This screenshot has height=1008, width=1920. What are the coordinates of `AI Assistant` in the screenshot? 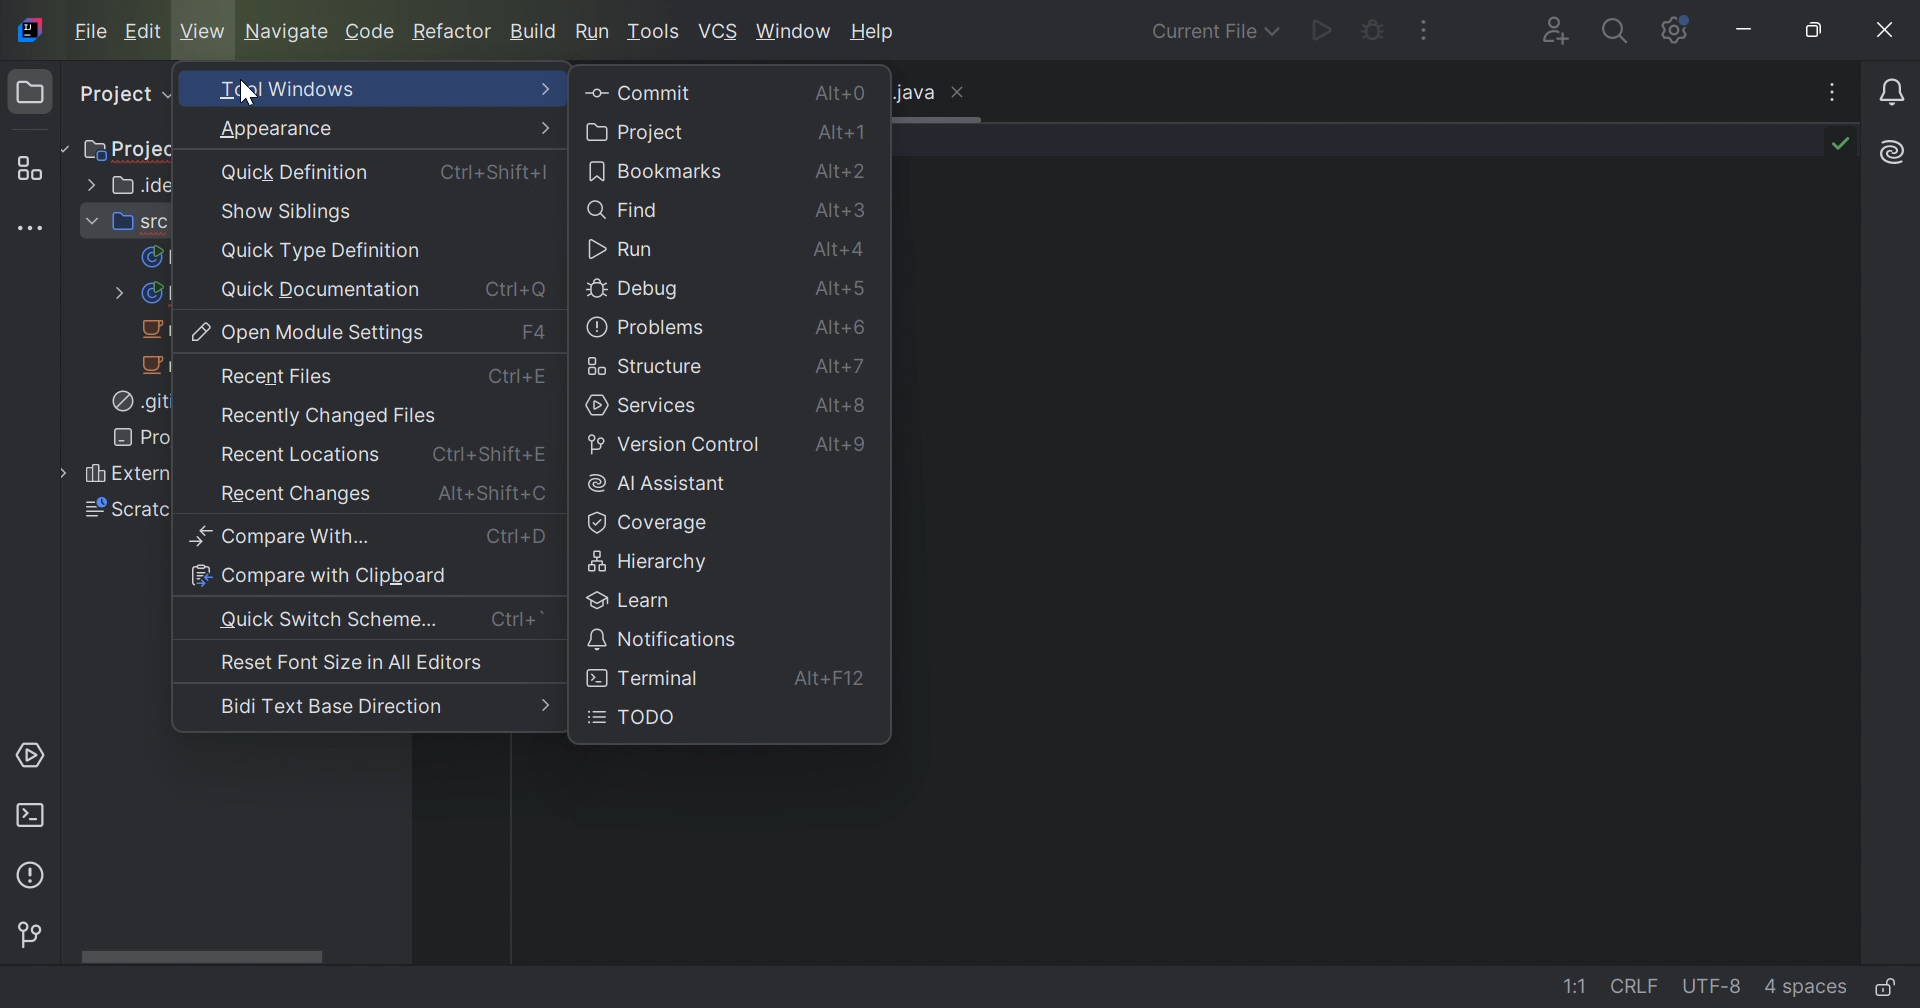 It's located at (658, 485).